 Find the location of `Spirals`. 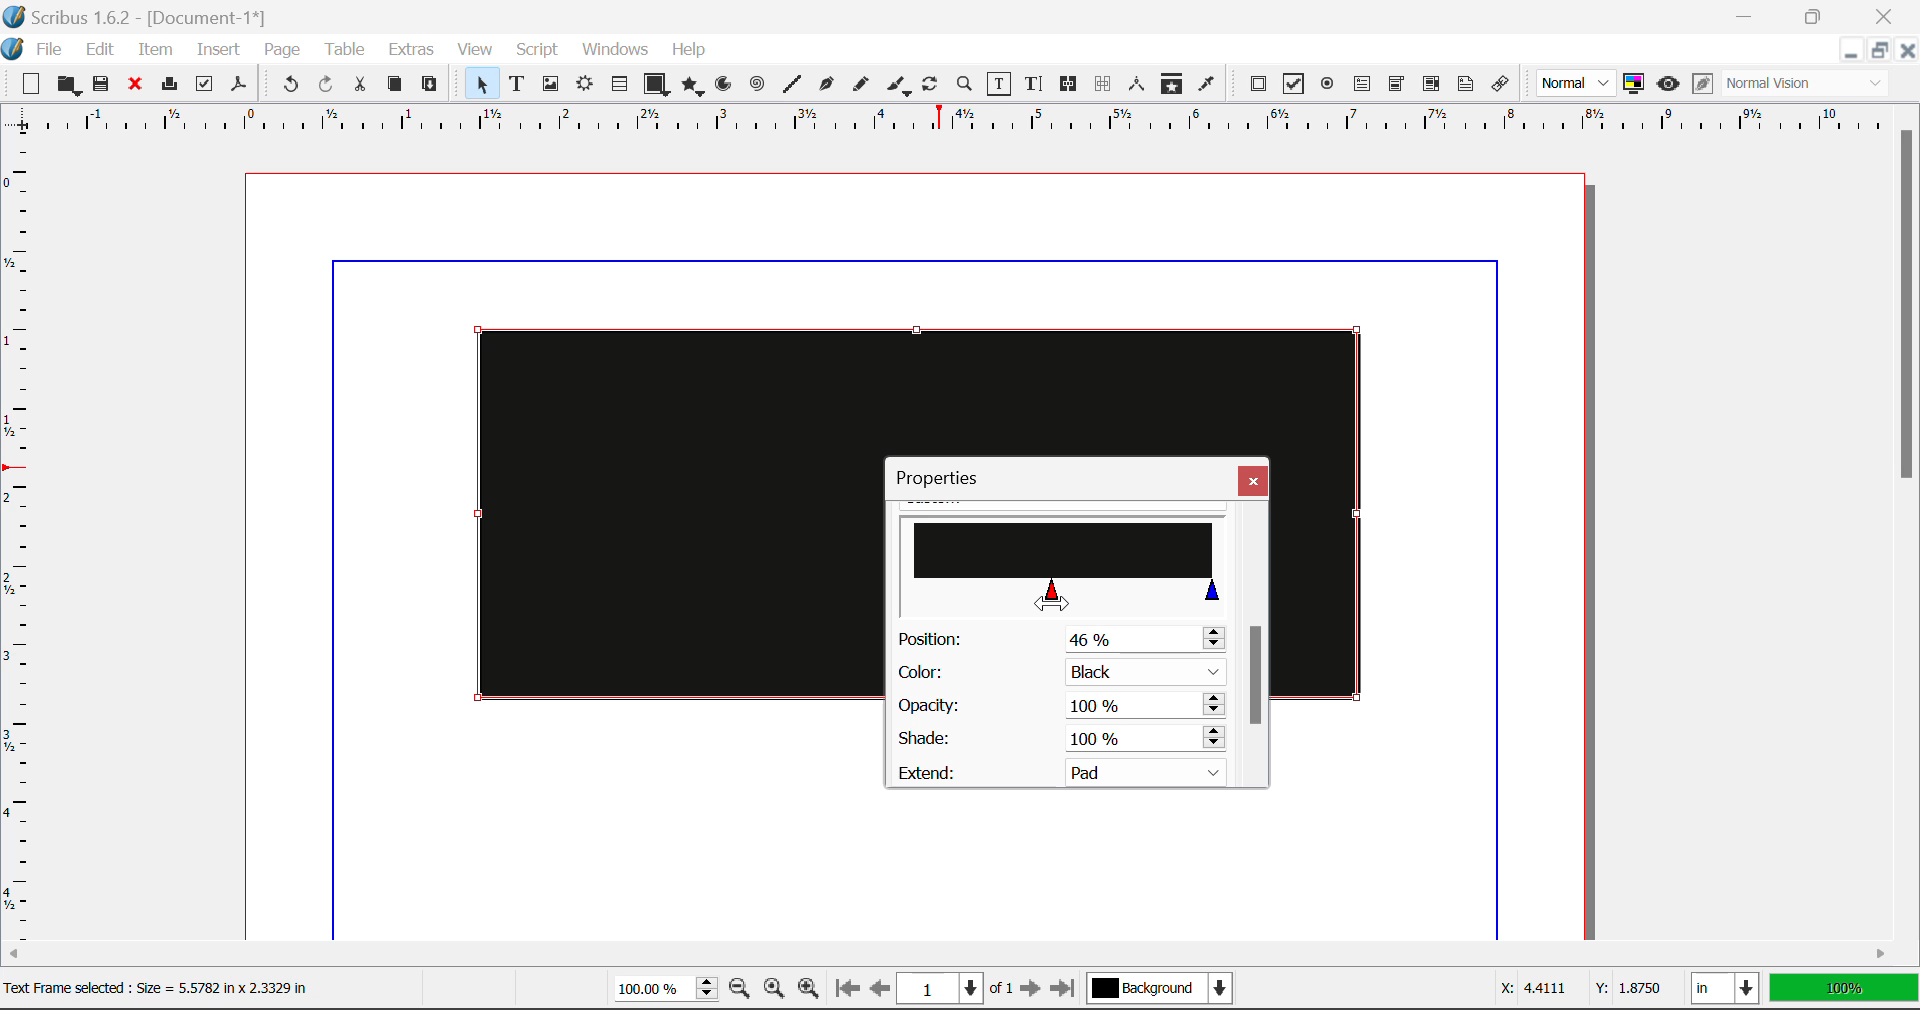

Spirals is located at coordinates (756, 86).